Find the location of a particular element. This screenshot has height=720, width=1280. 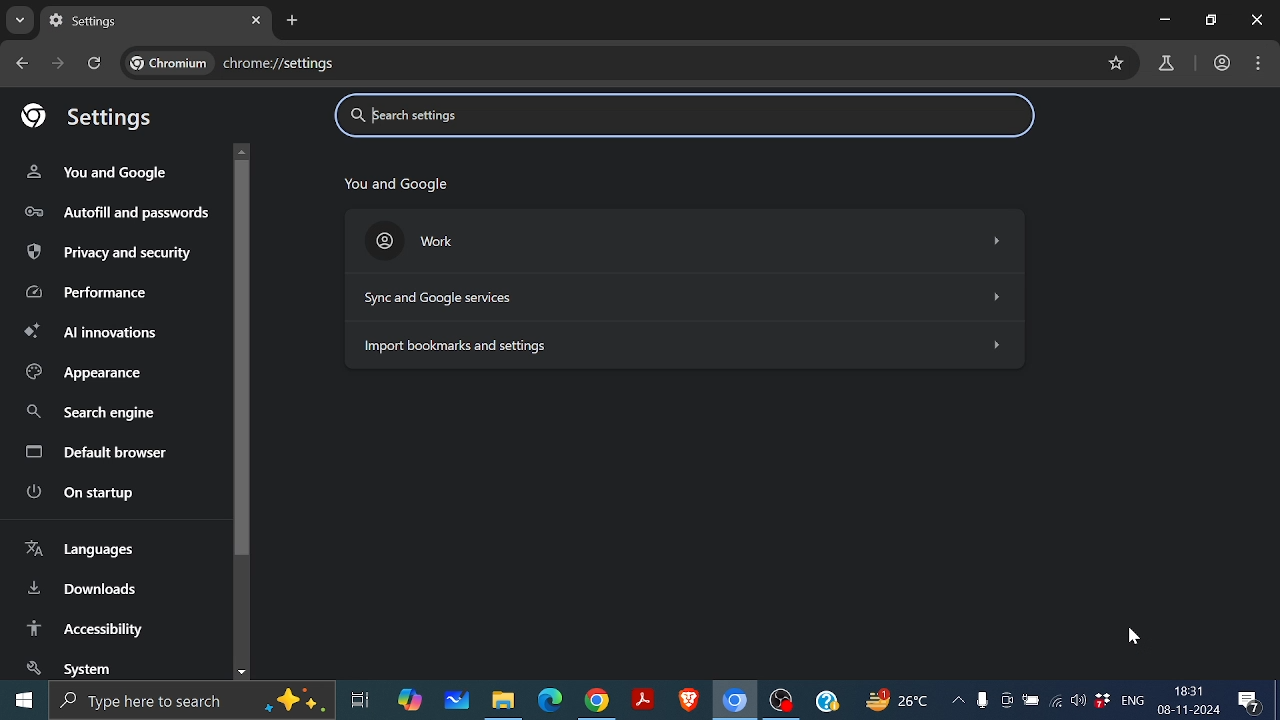

language is located at coordinates (1133, 703).